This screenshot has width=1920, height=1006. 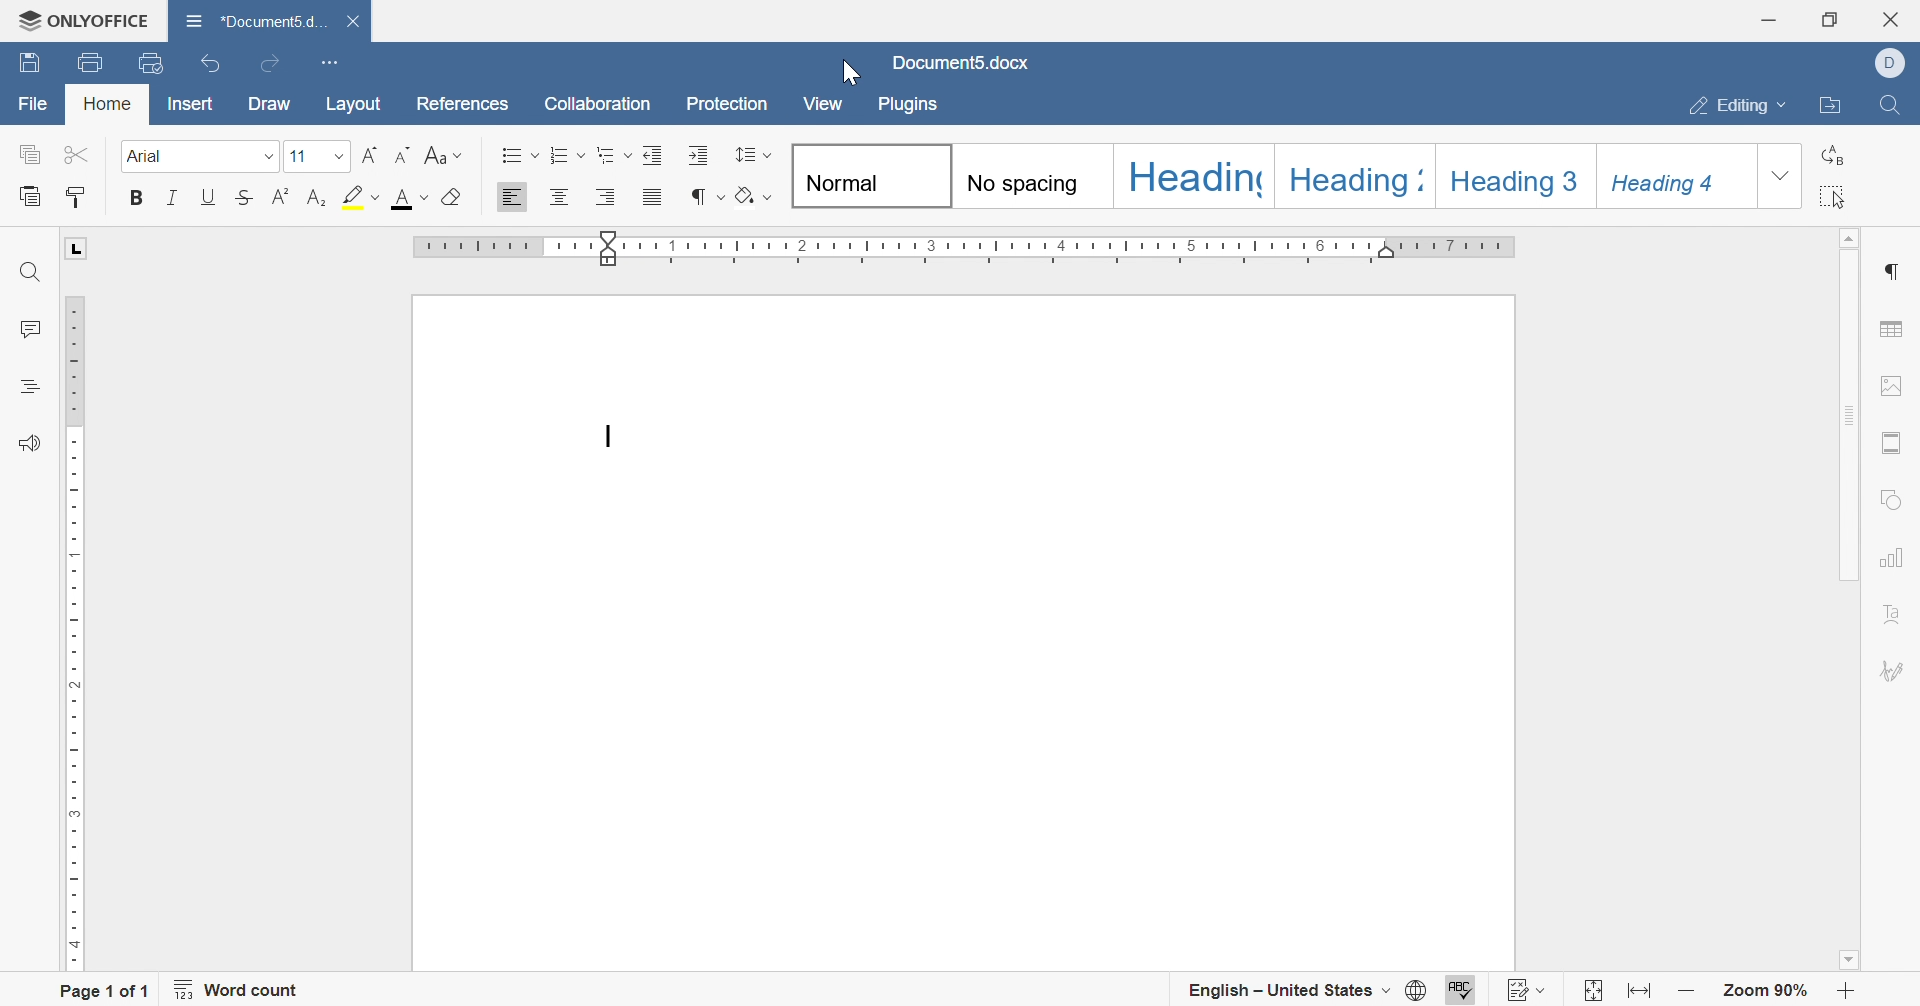 I want to click on chart settings, so click(x=1897, y=559).